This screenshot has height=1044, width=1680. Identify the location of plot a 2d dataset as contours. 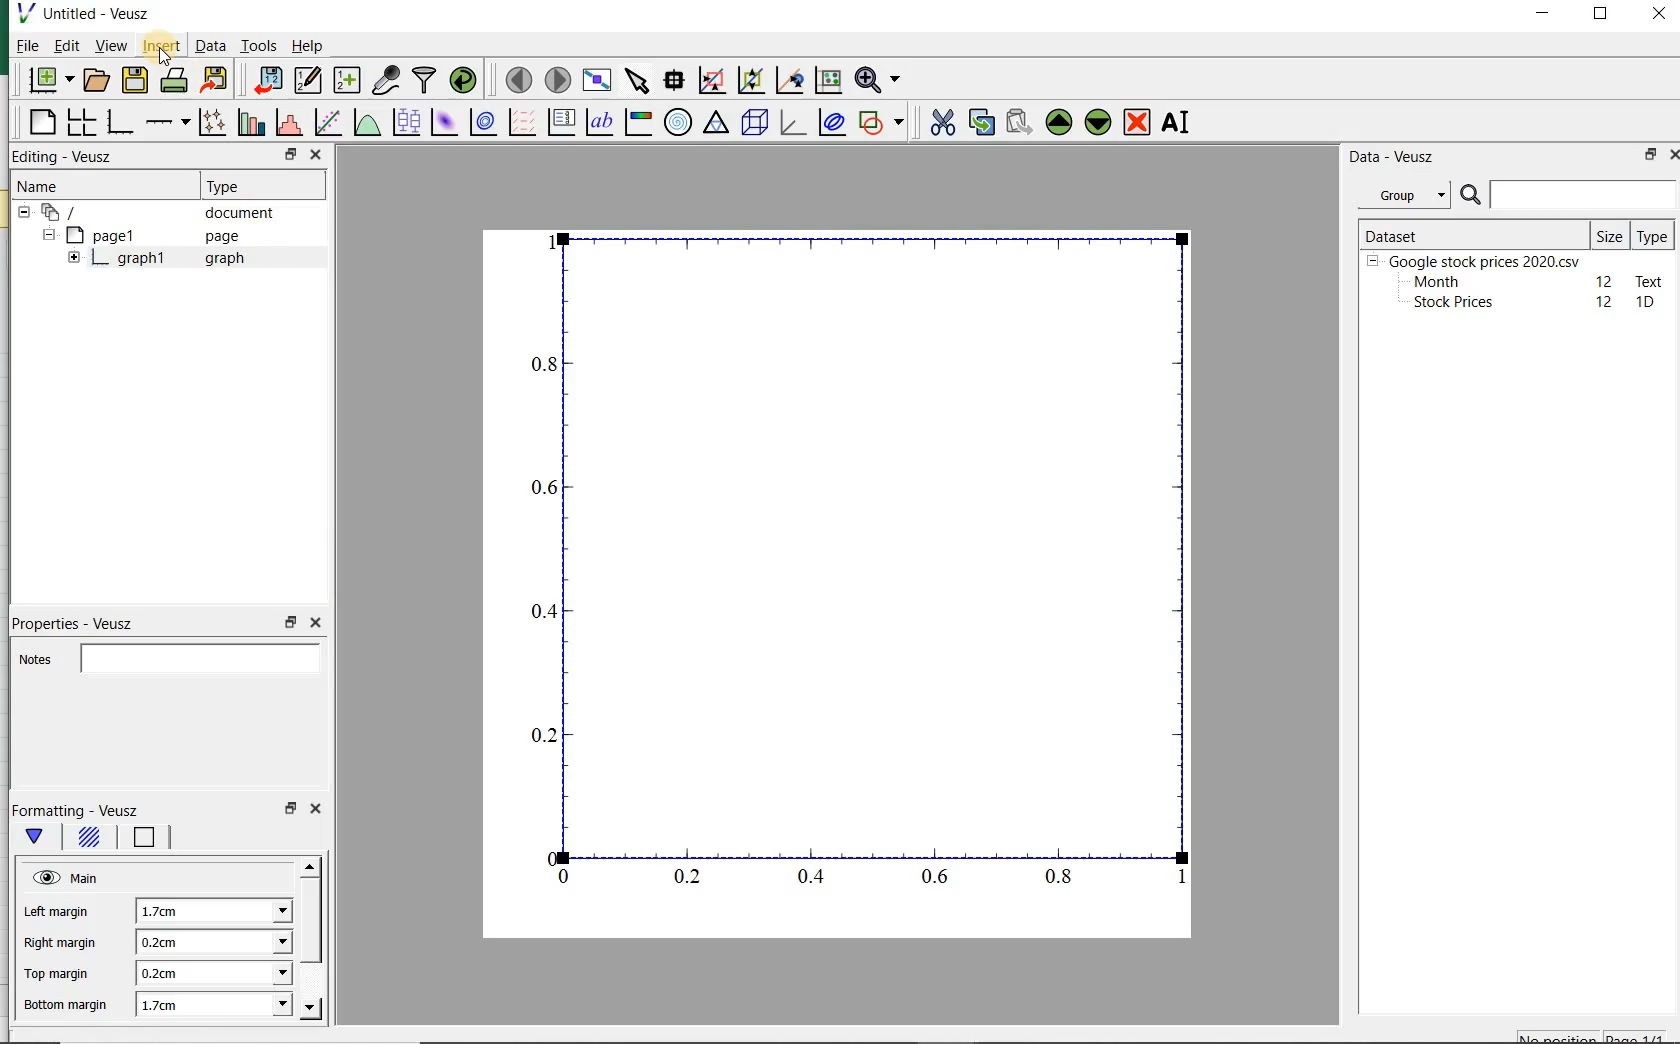
(480, 124).